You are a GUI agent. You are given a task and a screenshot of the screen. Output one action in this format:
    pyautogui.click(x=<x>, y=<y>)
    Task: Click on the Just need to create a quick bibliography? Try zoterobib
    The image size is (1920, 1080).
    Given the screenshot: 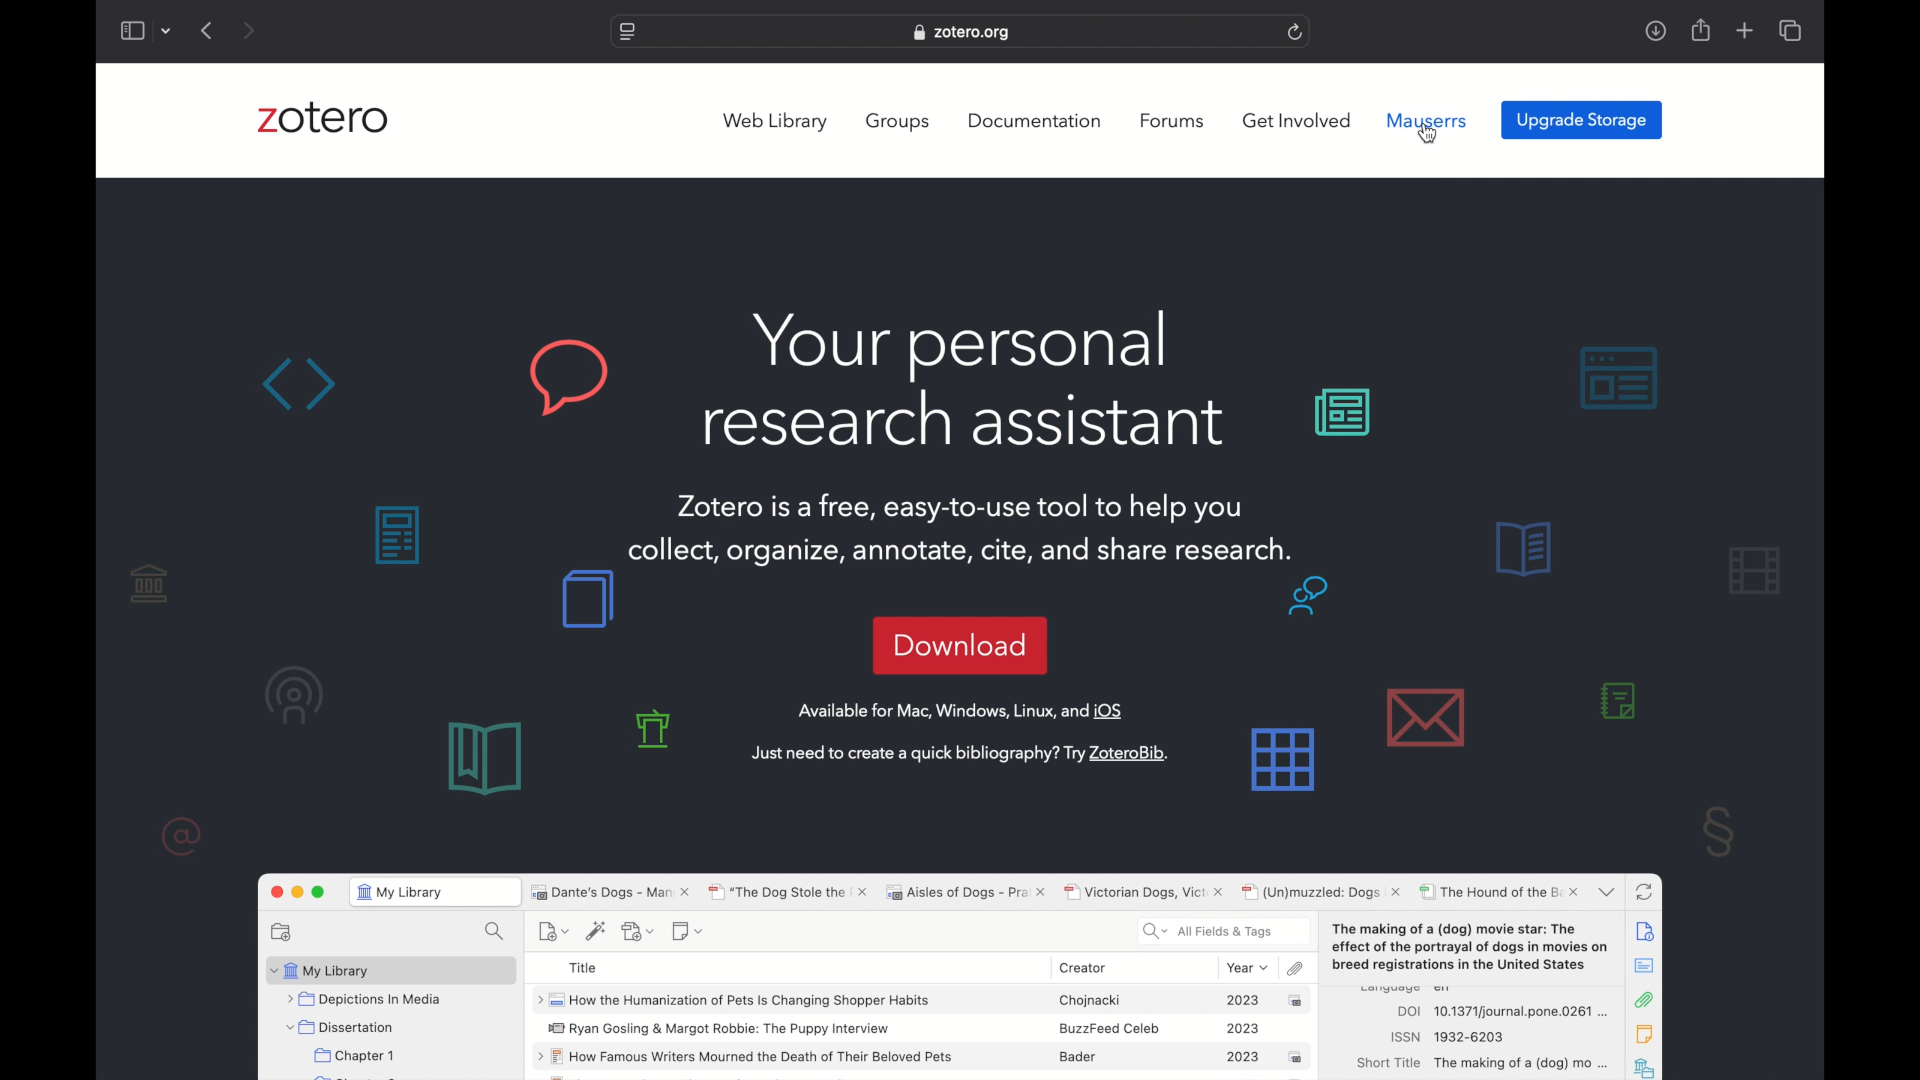 What is the action you would take?
    pyautogui.click(x=964, y=754)
    